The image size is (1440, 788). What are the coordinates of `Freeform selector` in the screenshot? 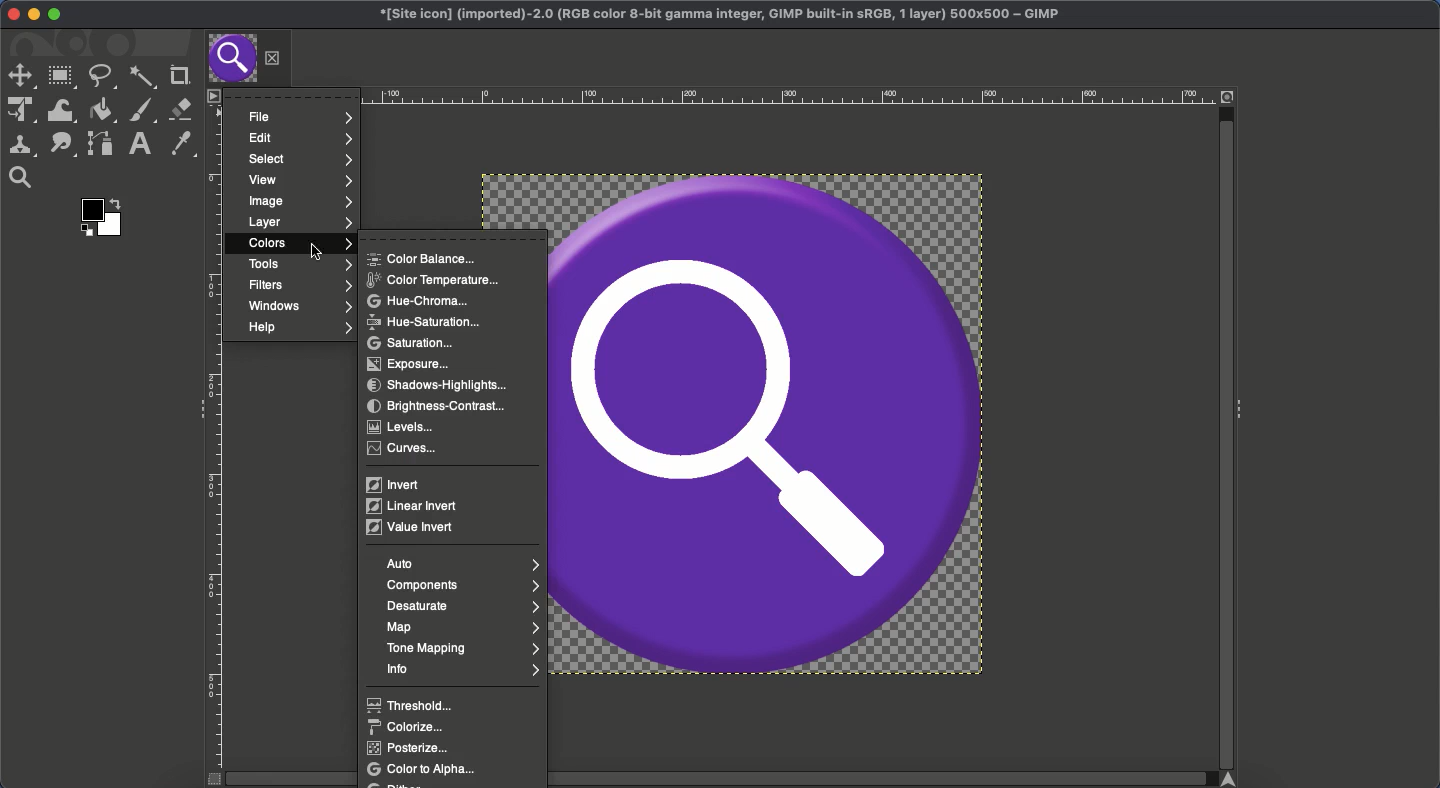 It's located at (102, 78).